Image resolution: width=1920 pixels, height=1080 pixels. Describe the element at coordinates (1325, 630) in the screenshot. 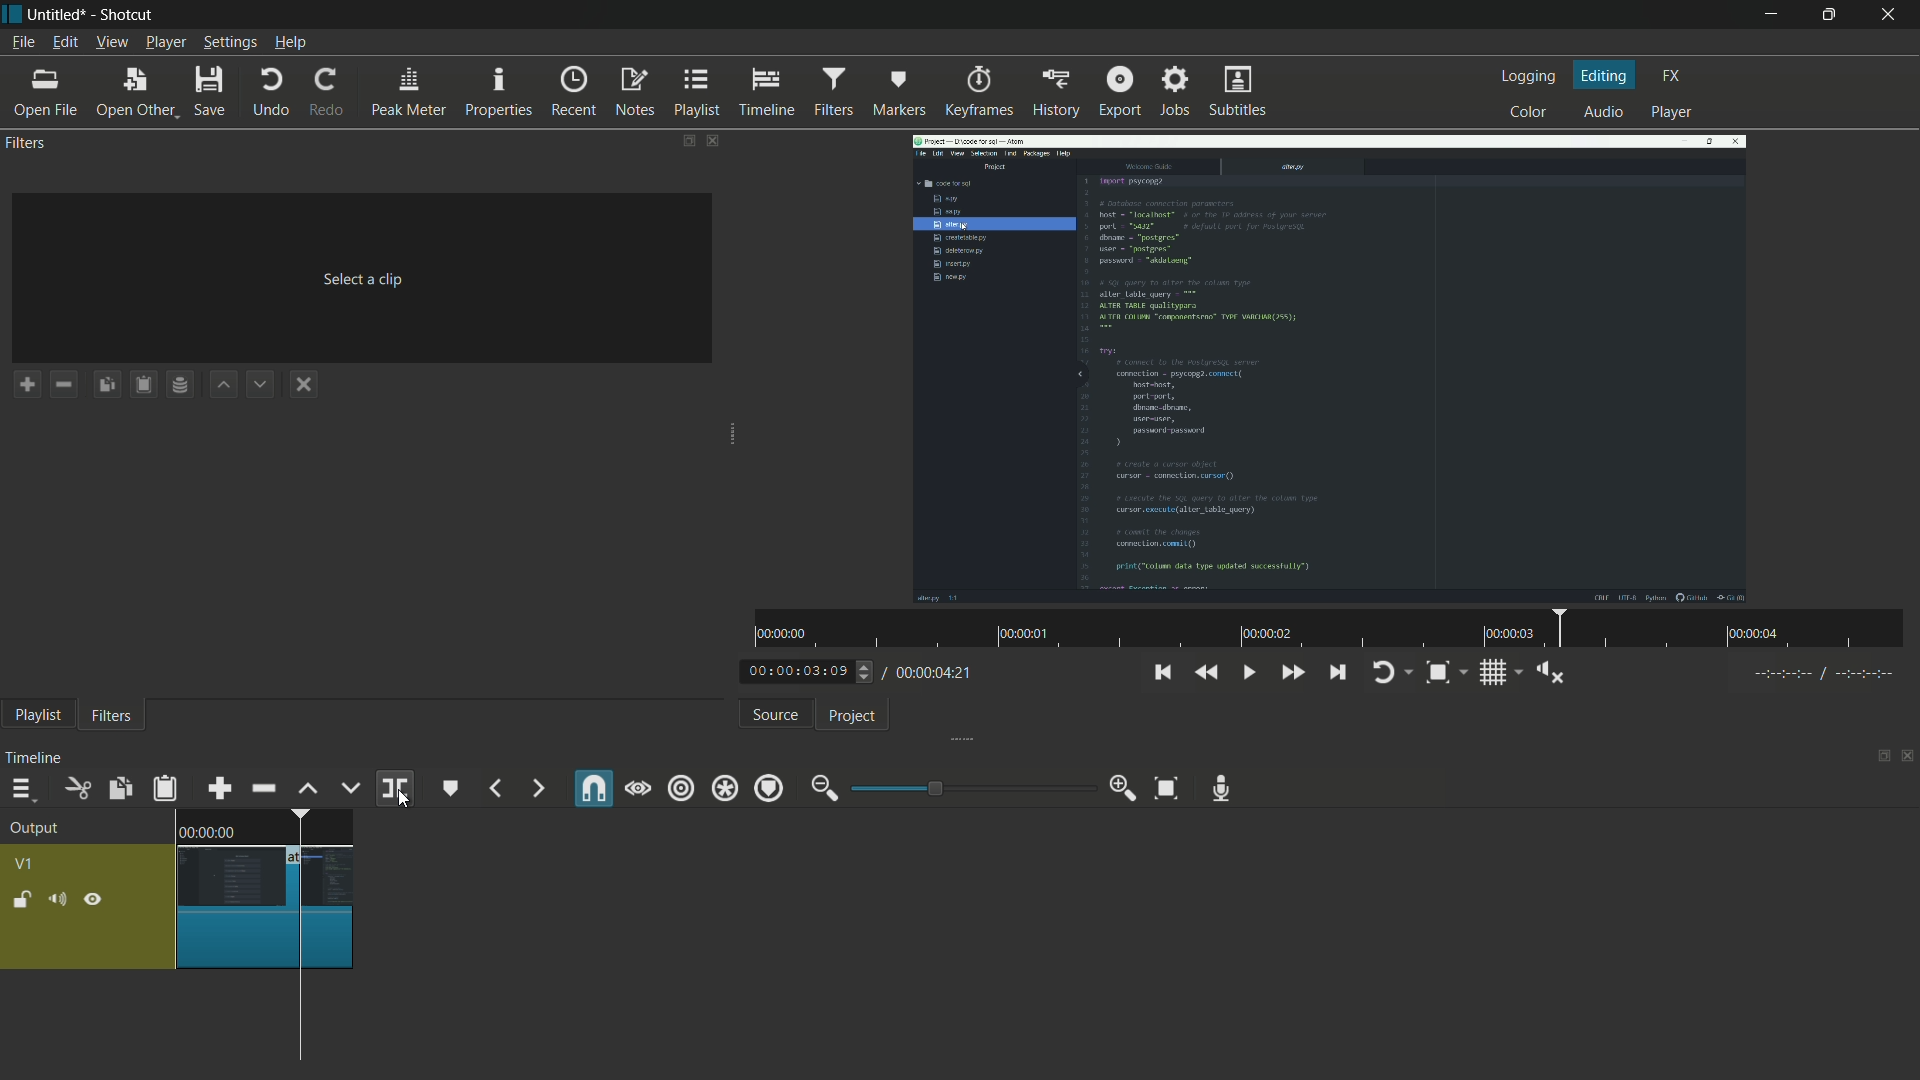

I see `time` at that location.